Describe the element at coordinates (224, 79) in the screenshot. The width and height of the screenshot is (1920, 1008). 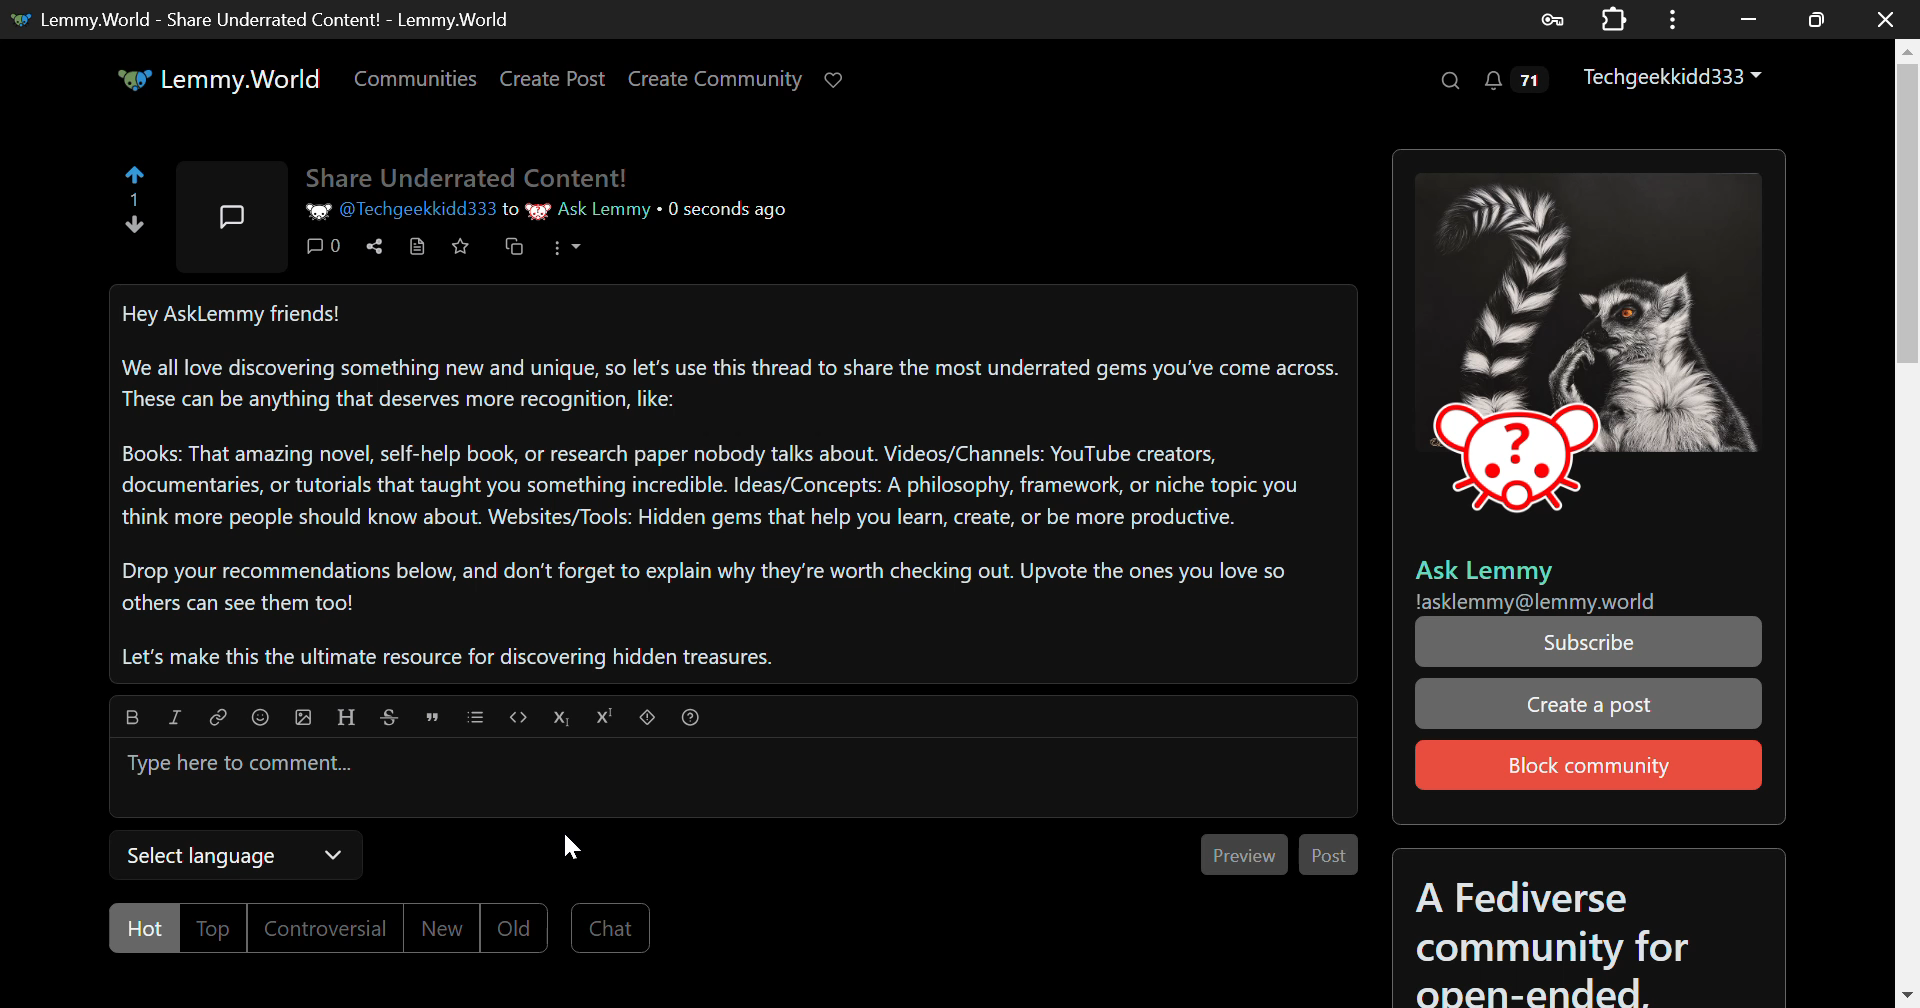
I see `Homepage Hyperlink` at that location.